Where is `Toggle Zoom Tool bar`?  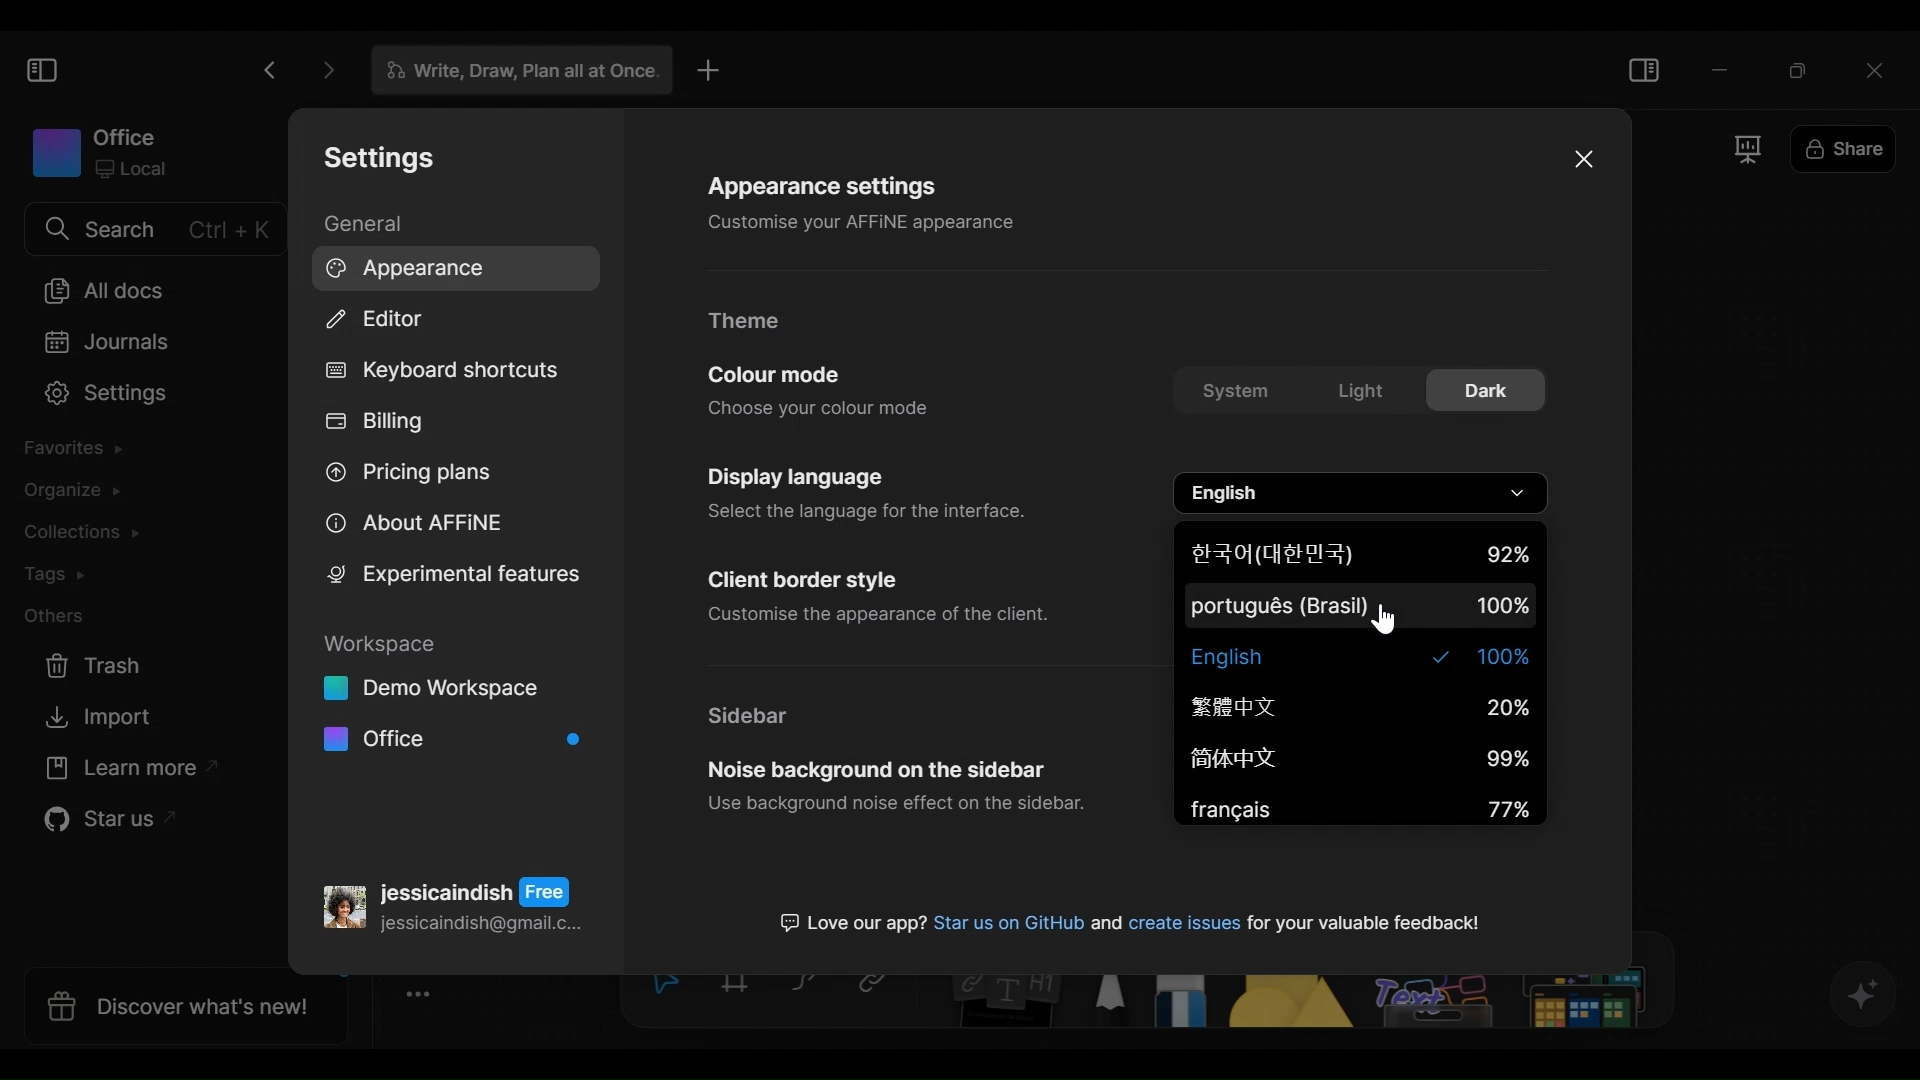
Toggle Zoom Tool bar is located at coordinates (425, 995).